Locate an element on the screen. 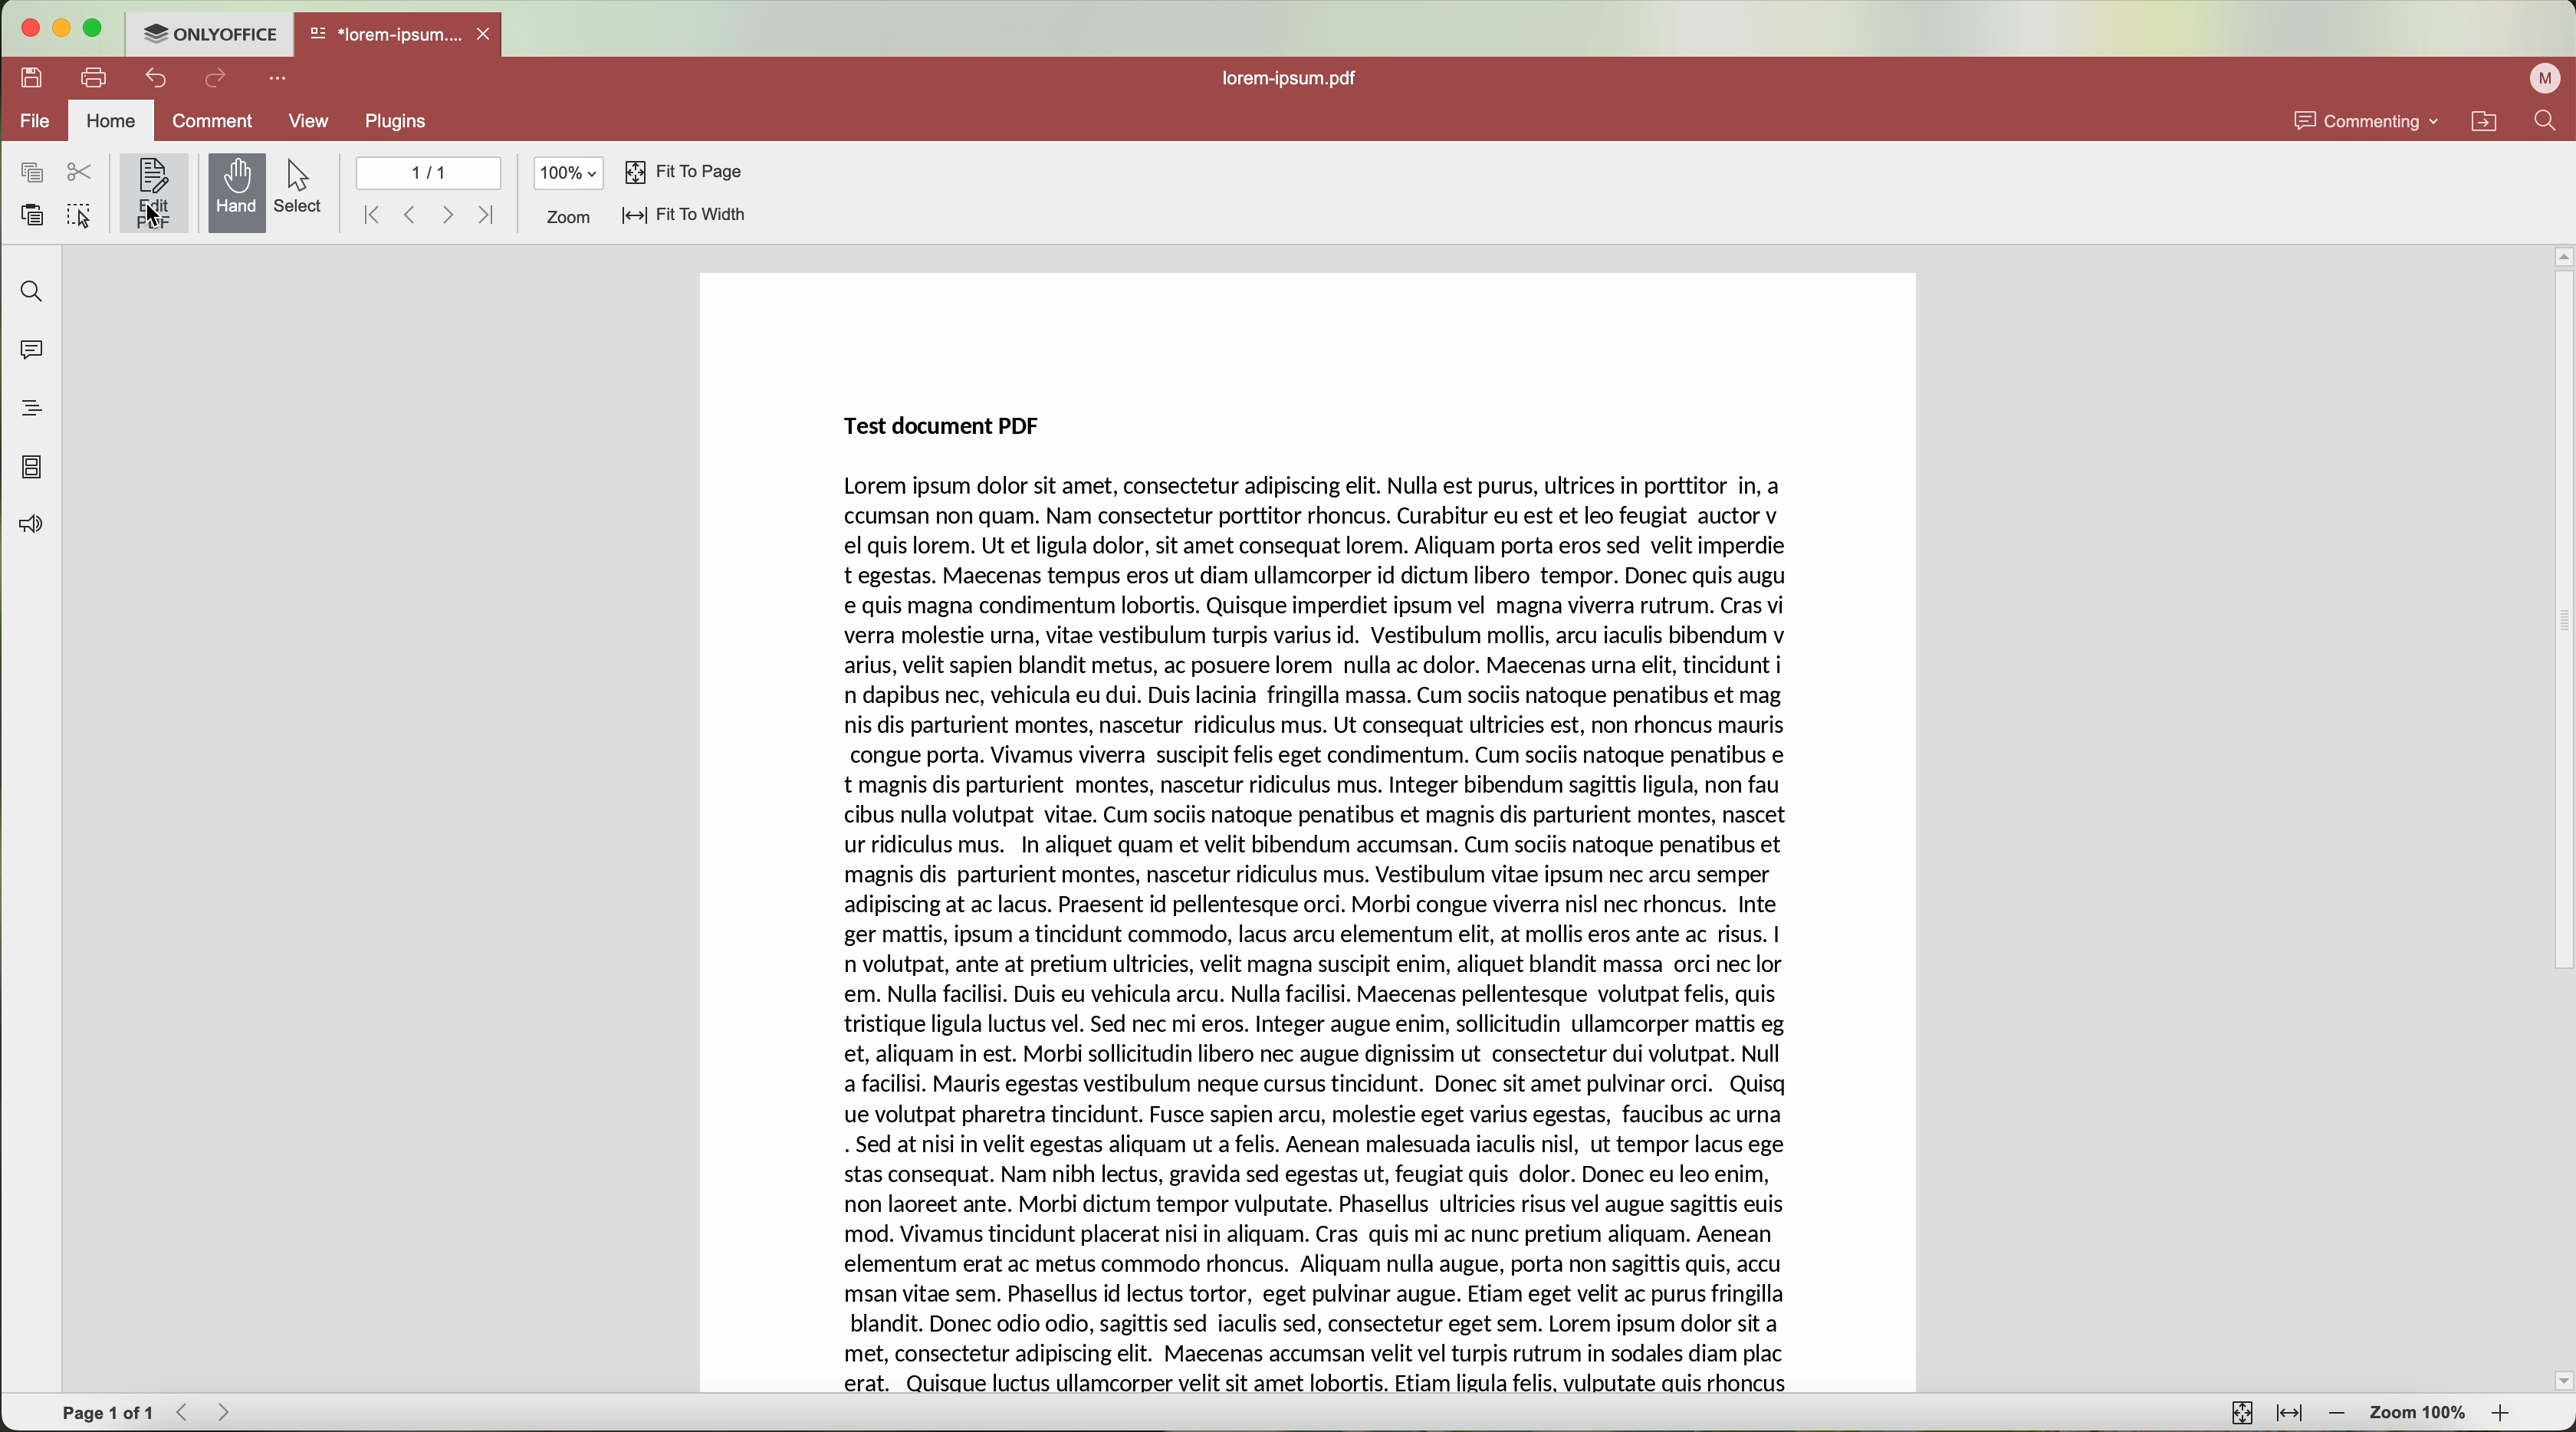 The height and width of the screenshot is (1432, 2576). view is located at coordinates (307, 118).